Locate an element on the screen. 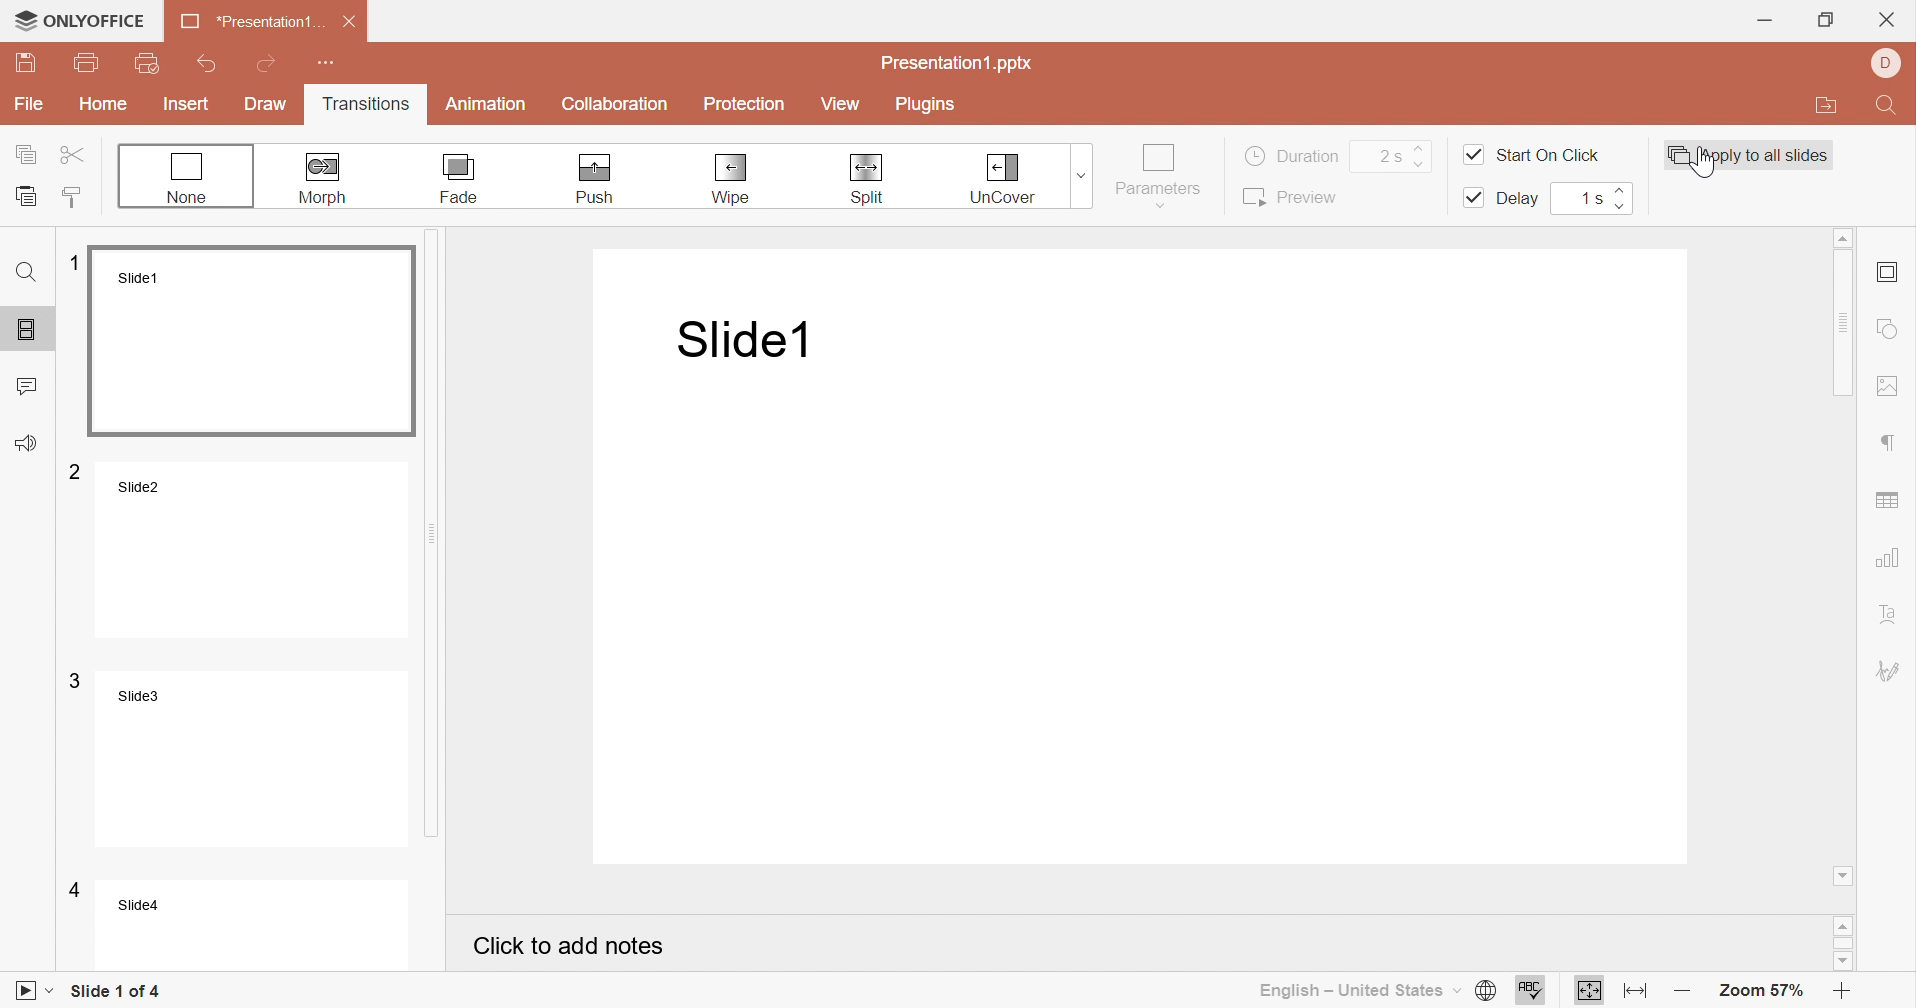 The image size is (1916, 1008). Draw is located at coordinates (268, 106).